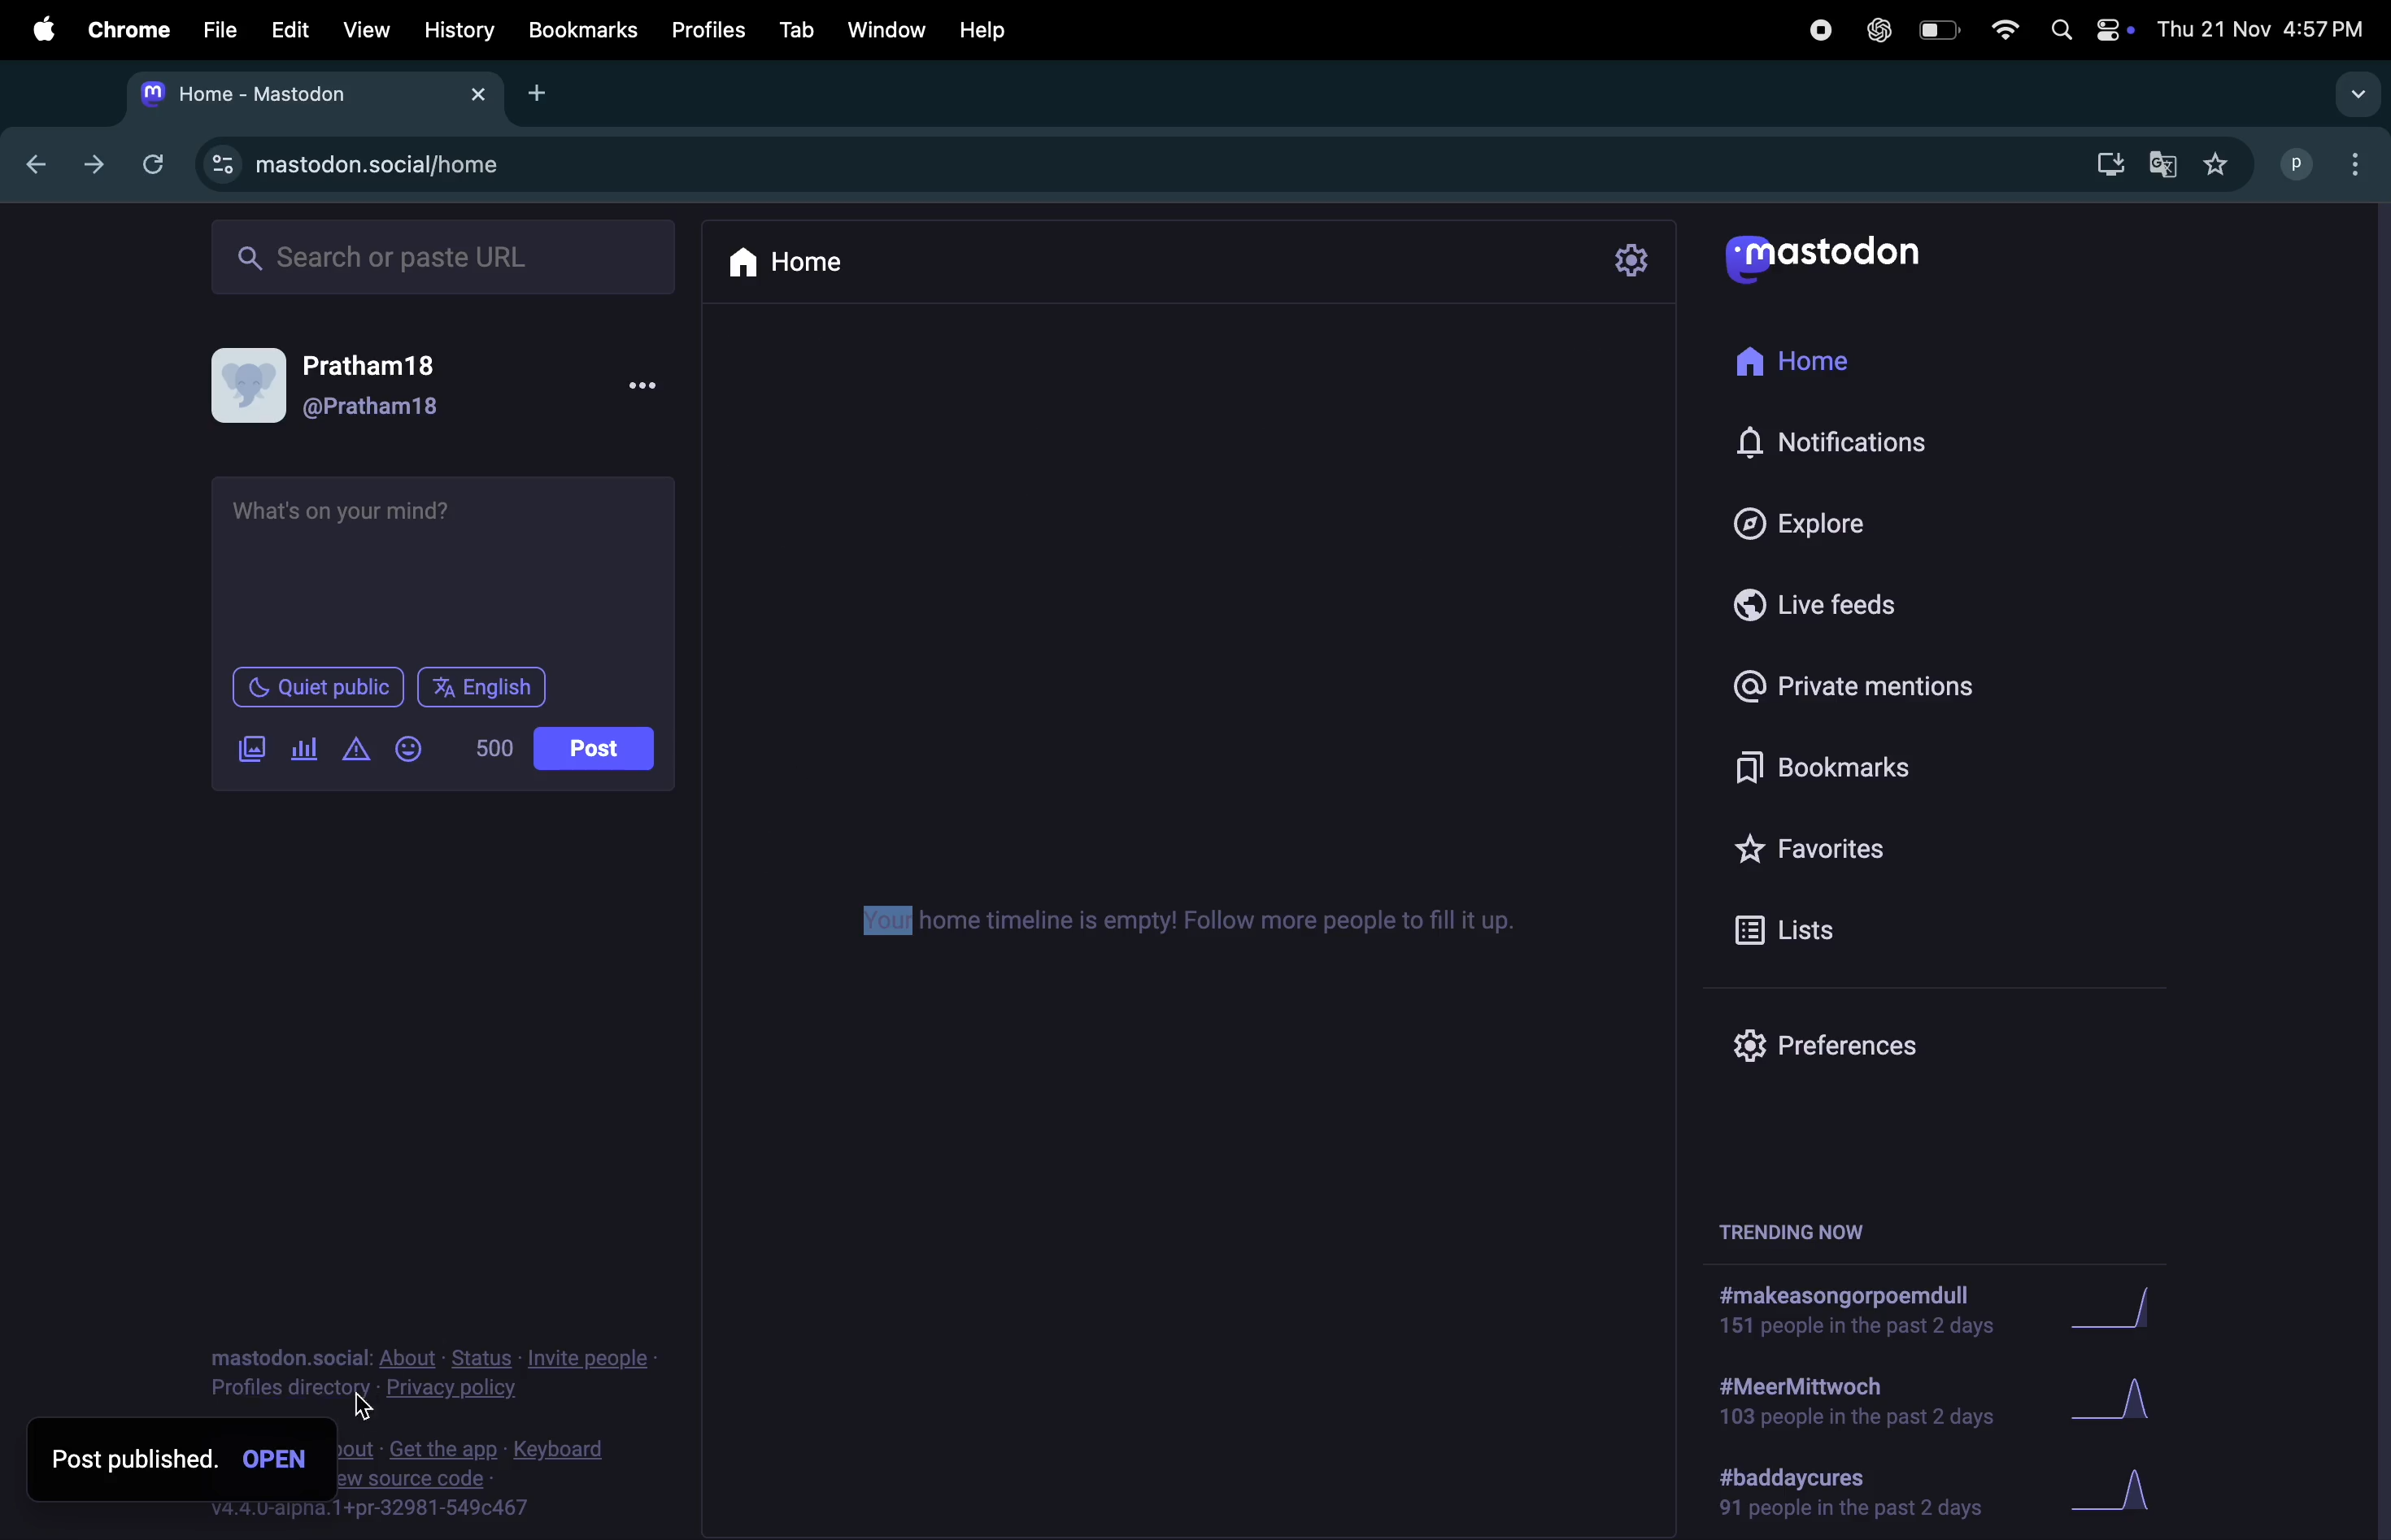  What do you see at coordinates (313, 95) in the screenshot?
I see `tab mastodon` at bounding box center [313, 95].